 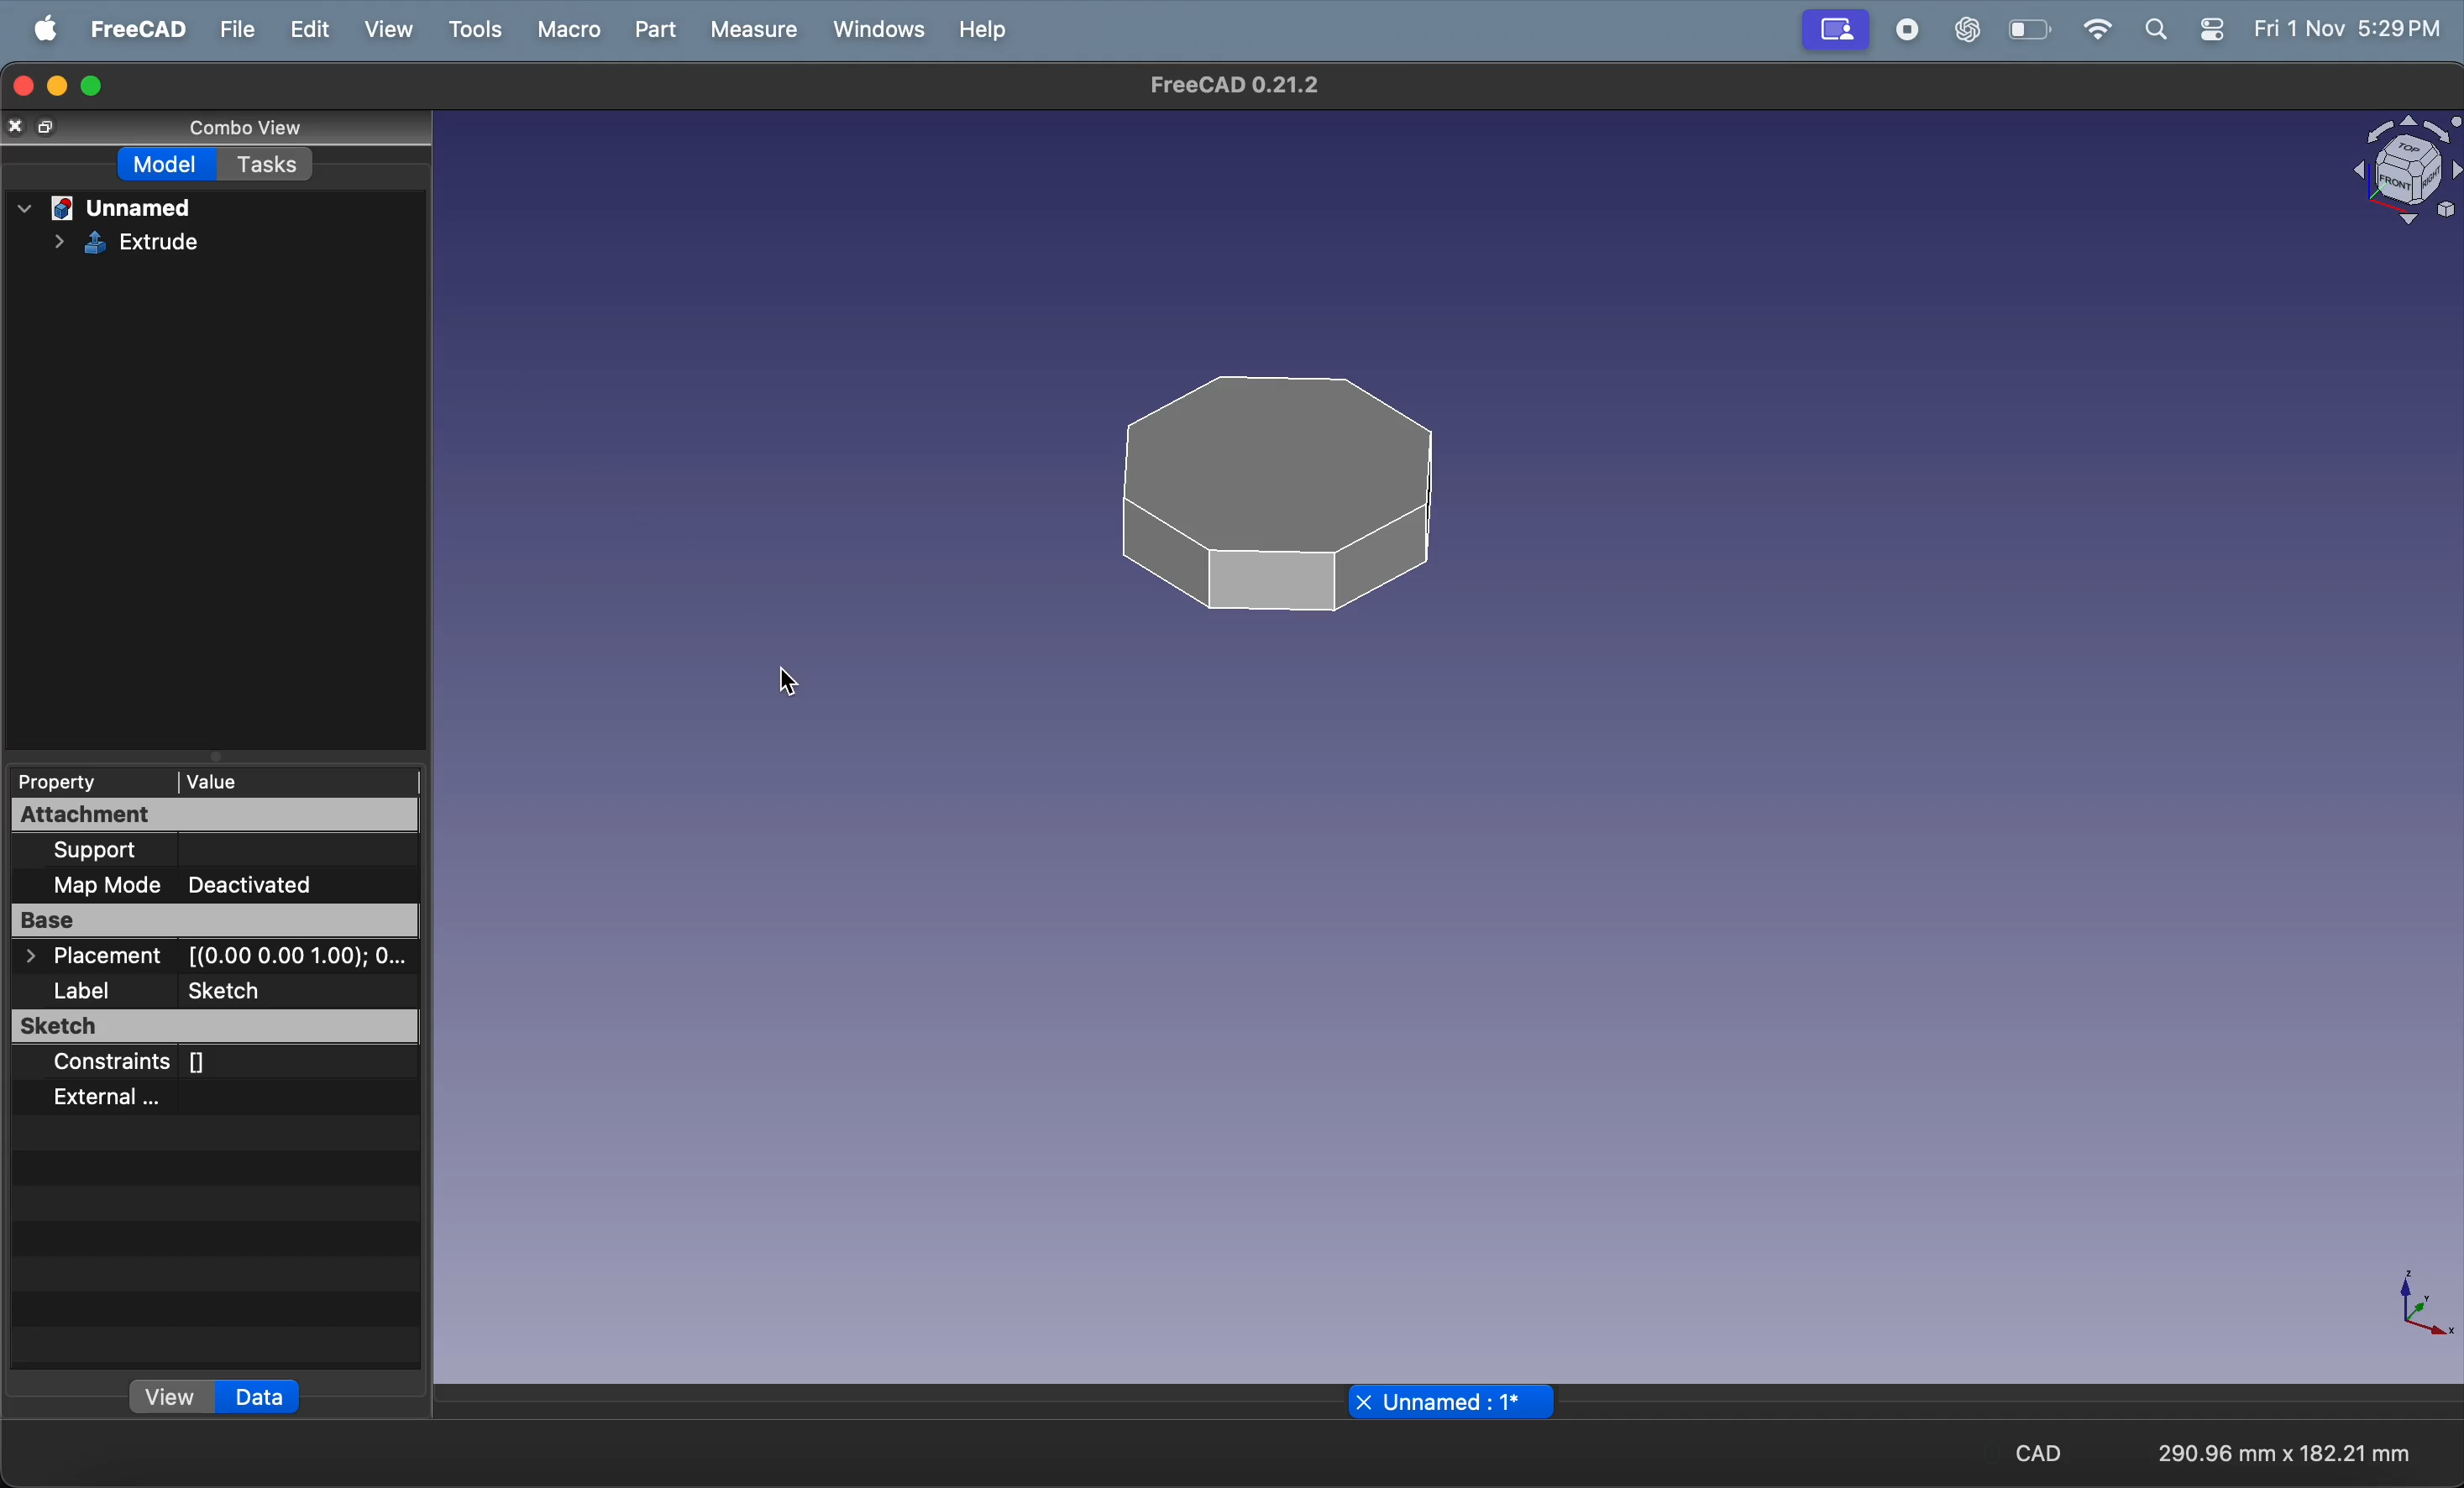 What do you see at coordinates (142, 239) in the screenshot?
I see `EXTRUDE` at bounding box center [142, 239].